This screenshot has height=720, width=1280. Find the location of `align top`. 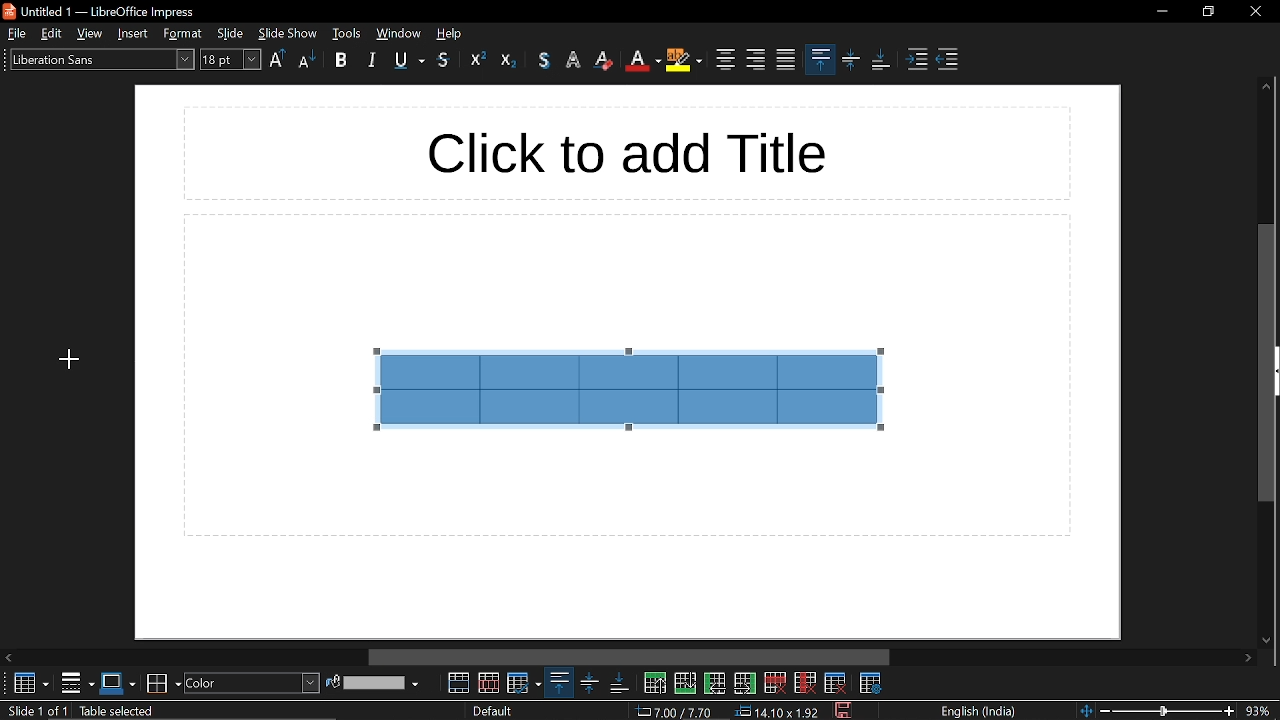

align top is located at coordinates (558, 683).